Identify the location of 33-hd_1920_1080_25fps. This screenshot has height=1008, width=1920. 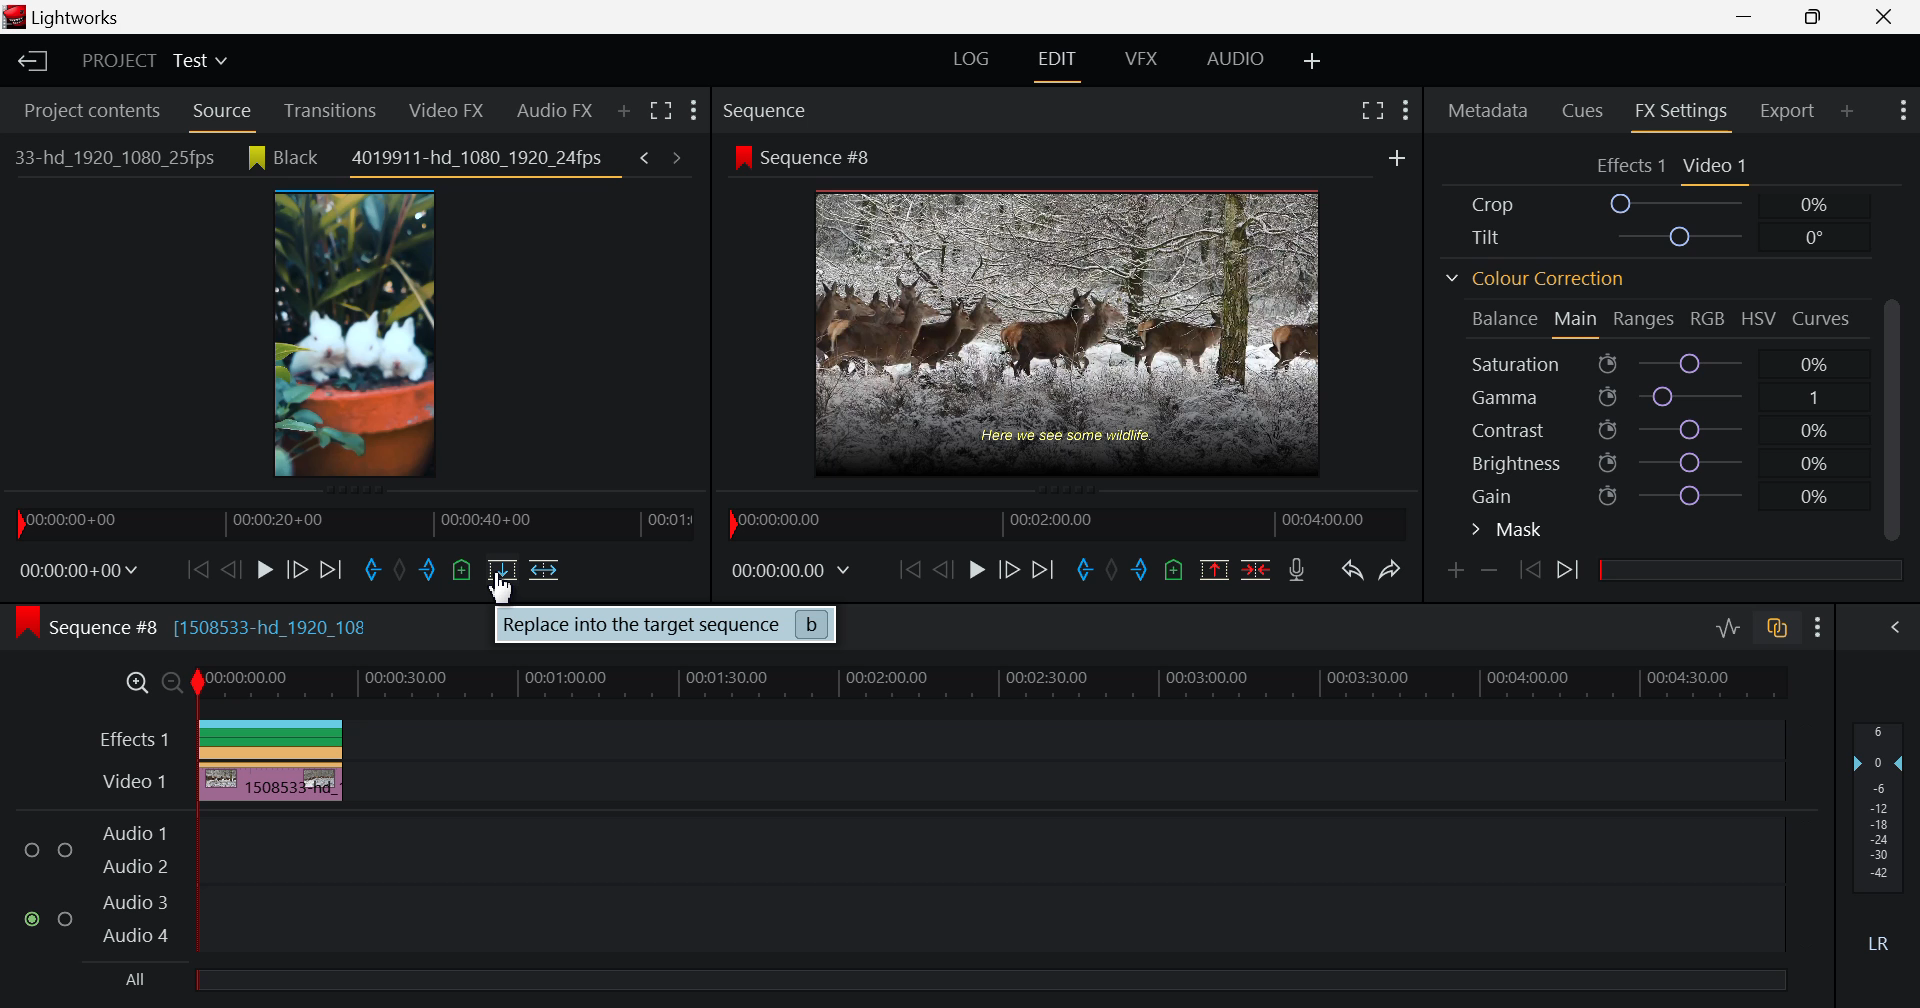
(111, 158).